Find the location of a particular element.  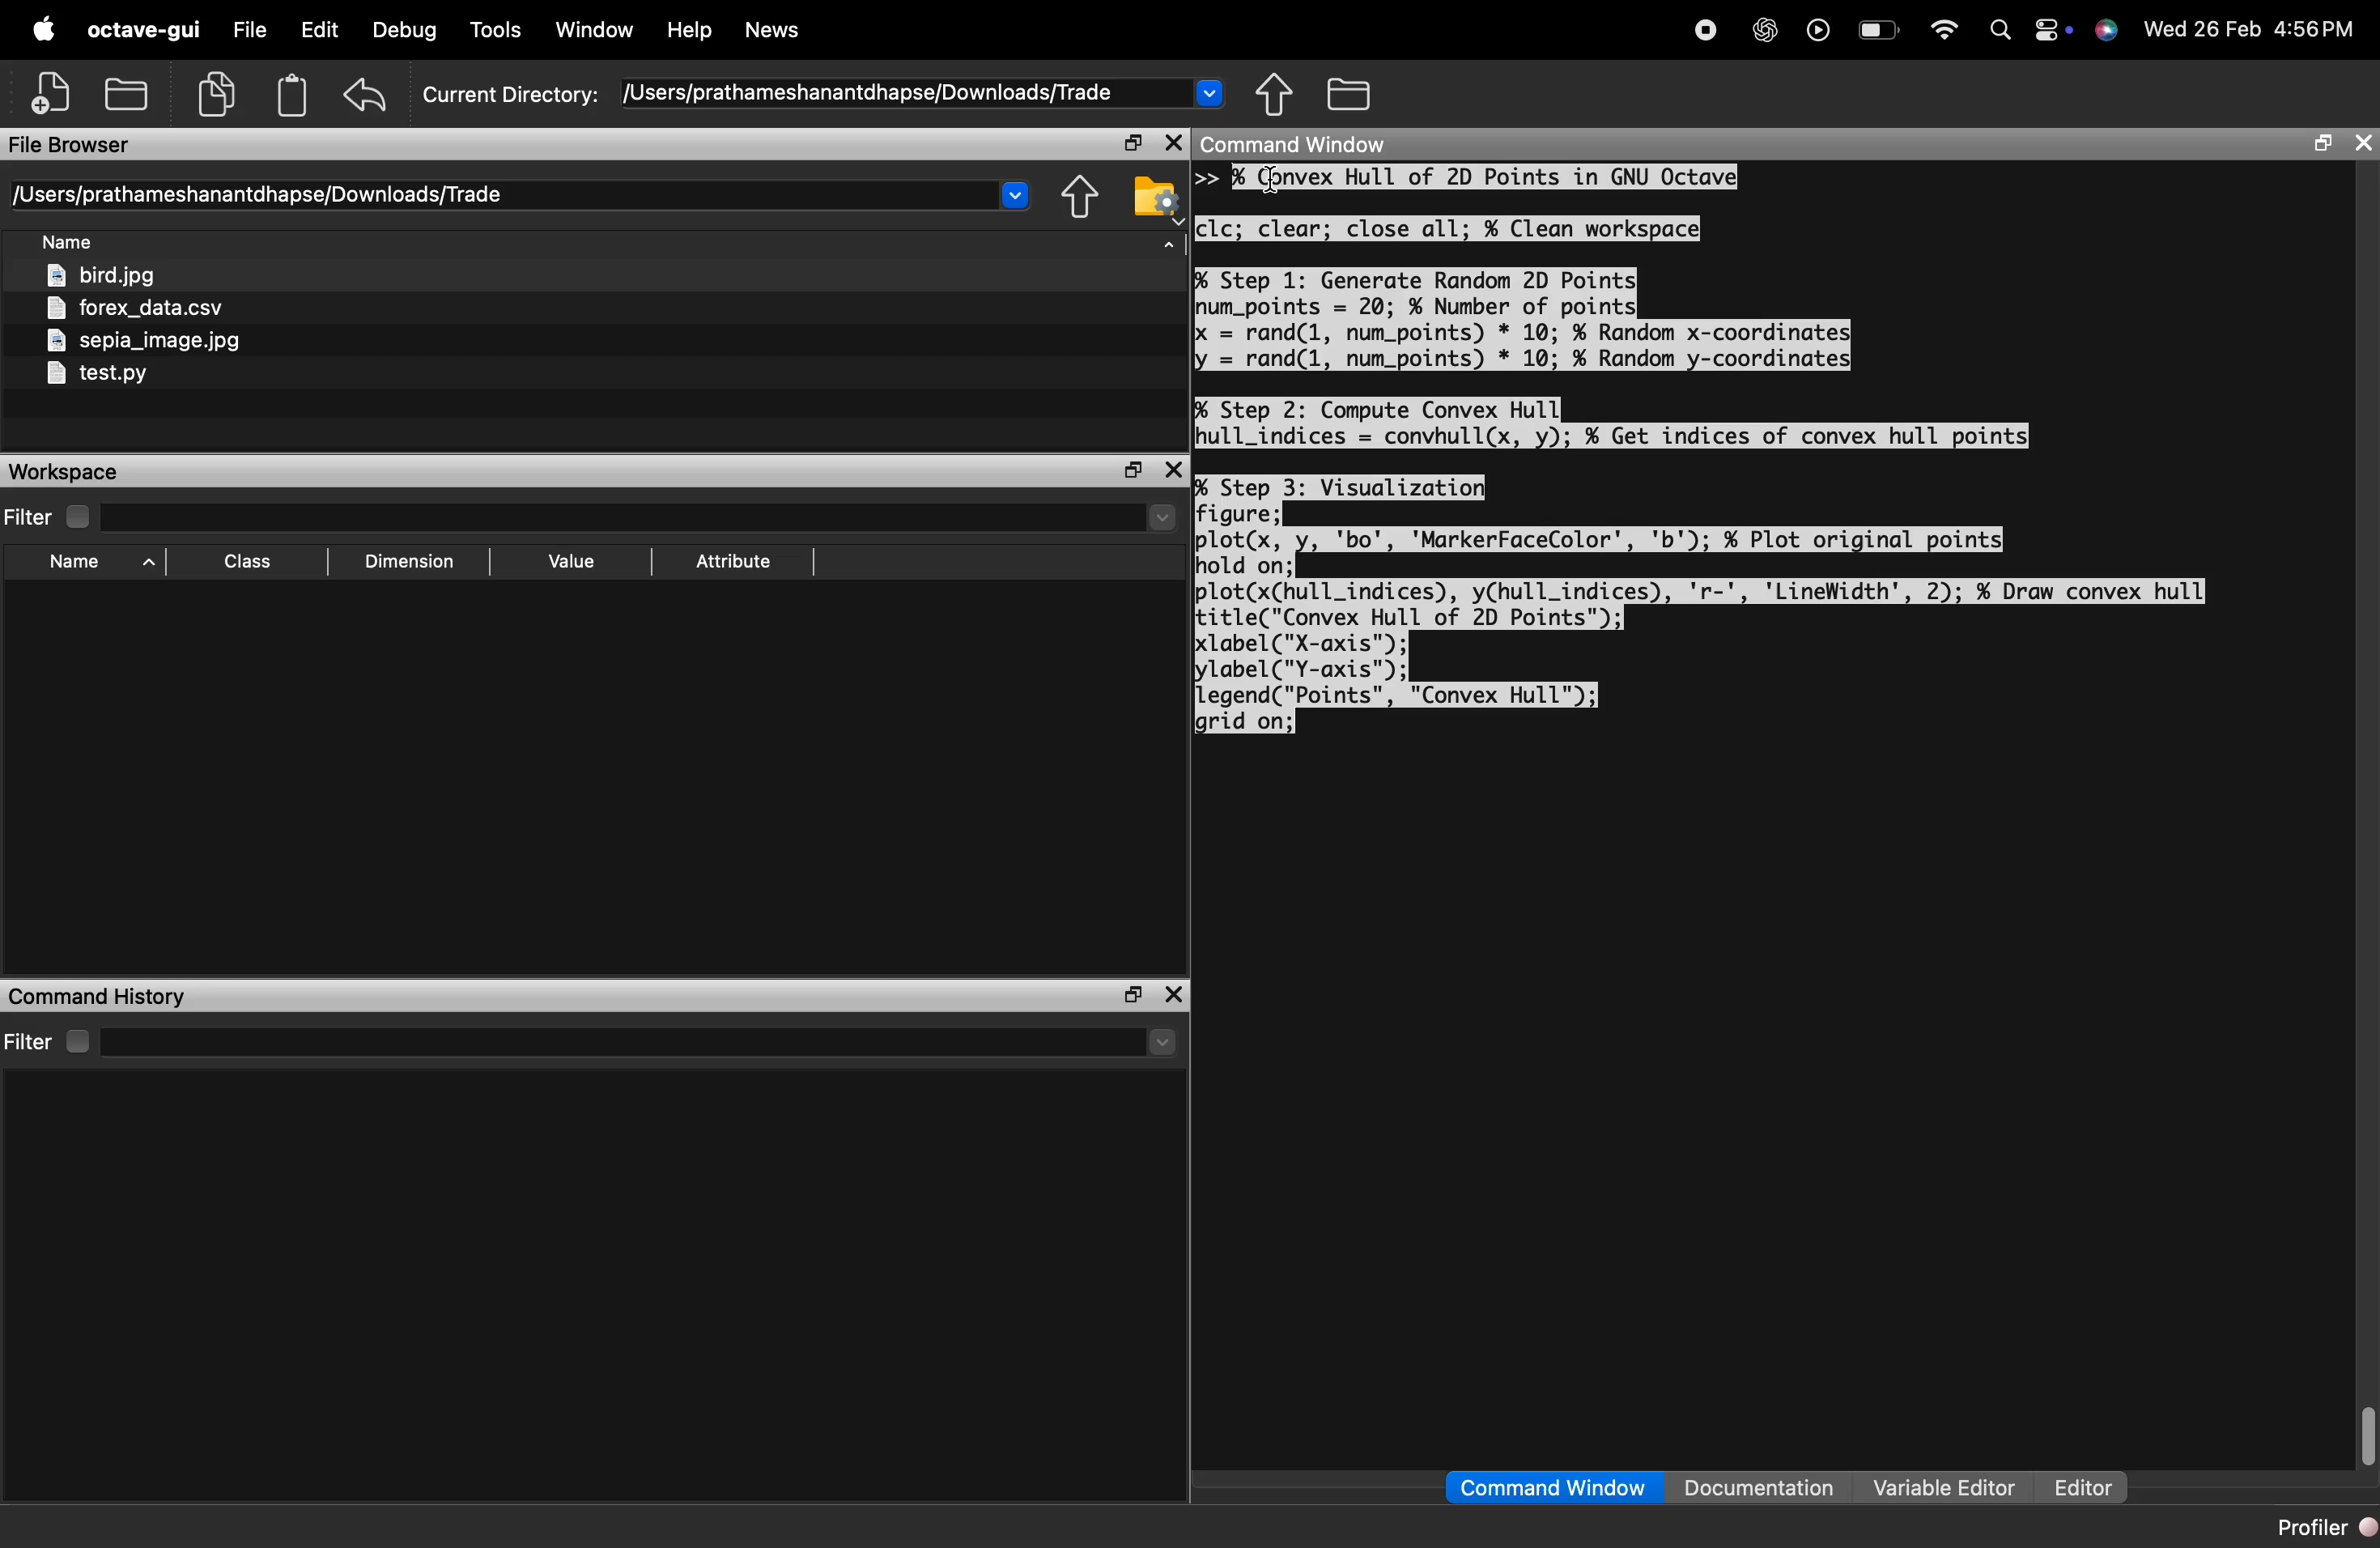

Current Directory: is located at coordinates (511, 95).